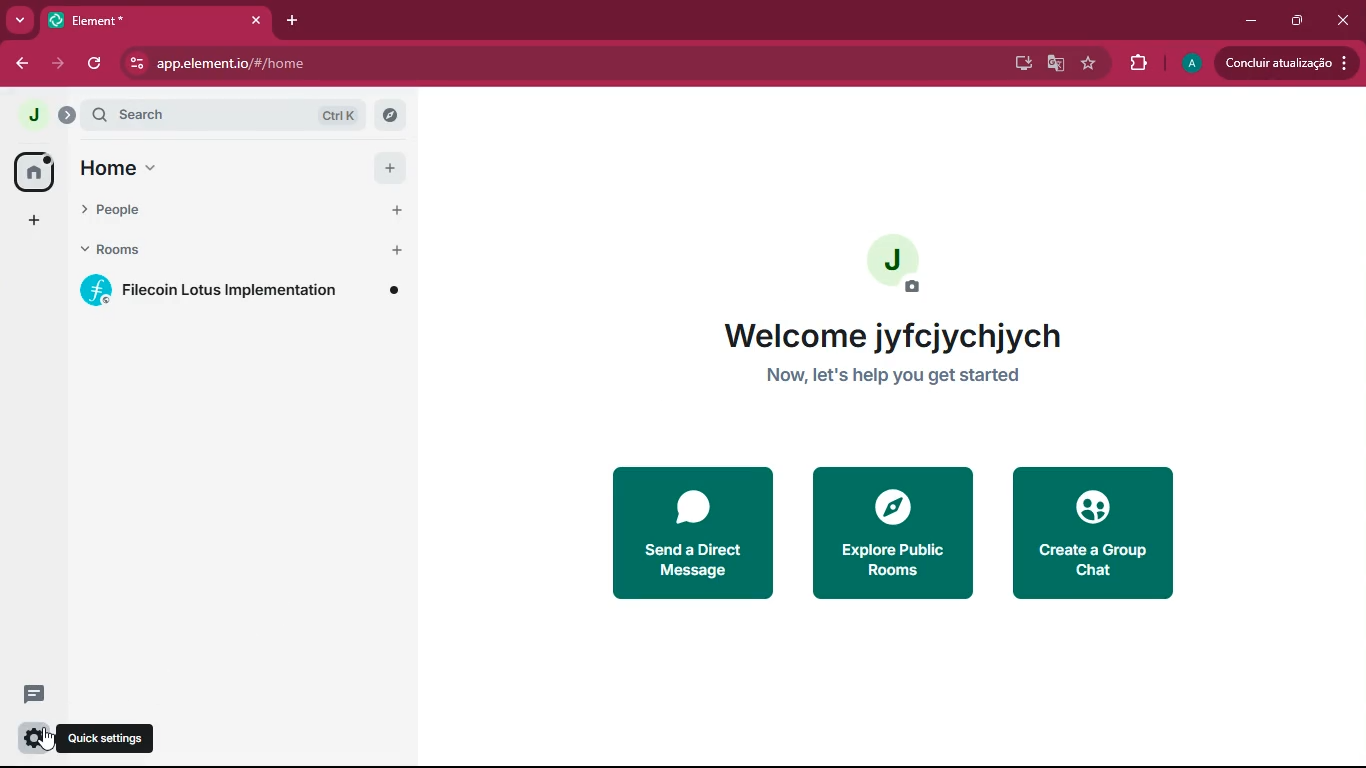 This screenshot has height=768, width=1366. Describe the element at coordinates (1289, 62) in the screenshot. I see `Condluir atualizacio` at that location.